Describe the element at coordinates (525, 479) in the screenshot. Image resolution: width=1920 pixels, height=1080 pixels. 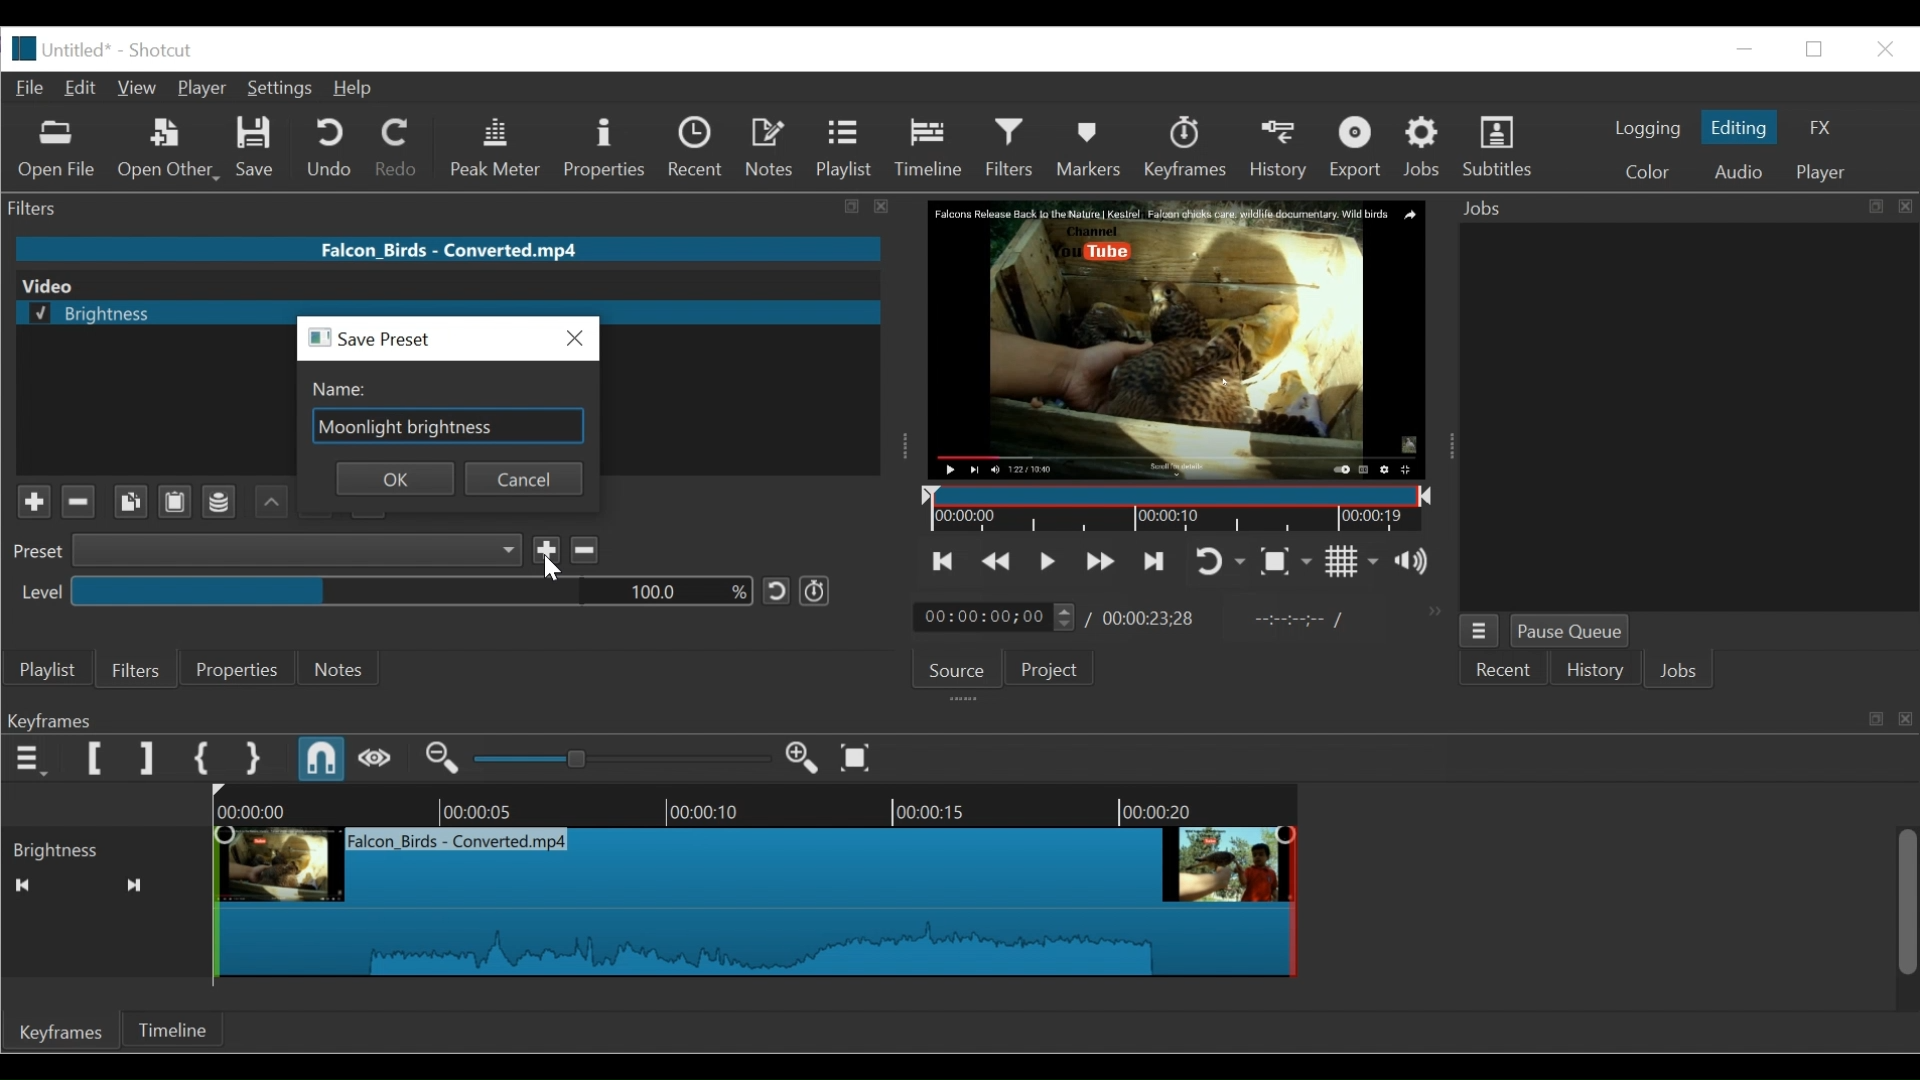
I see `cancel` at that location.